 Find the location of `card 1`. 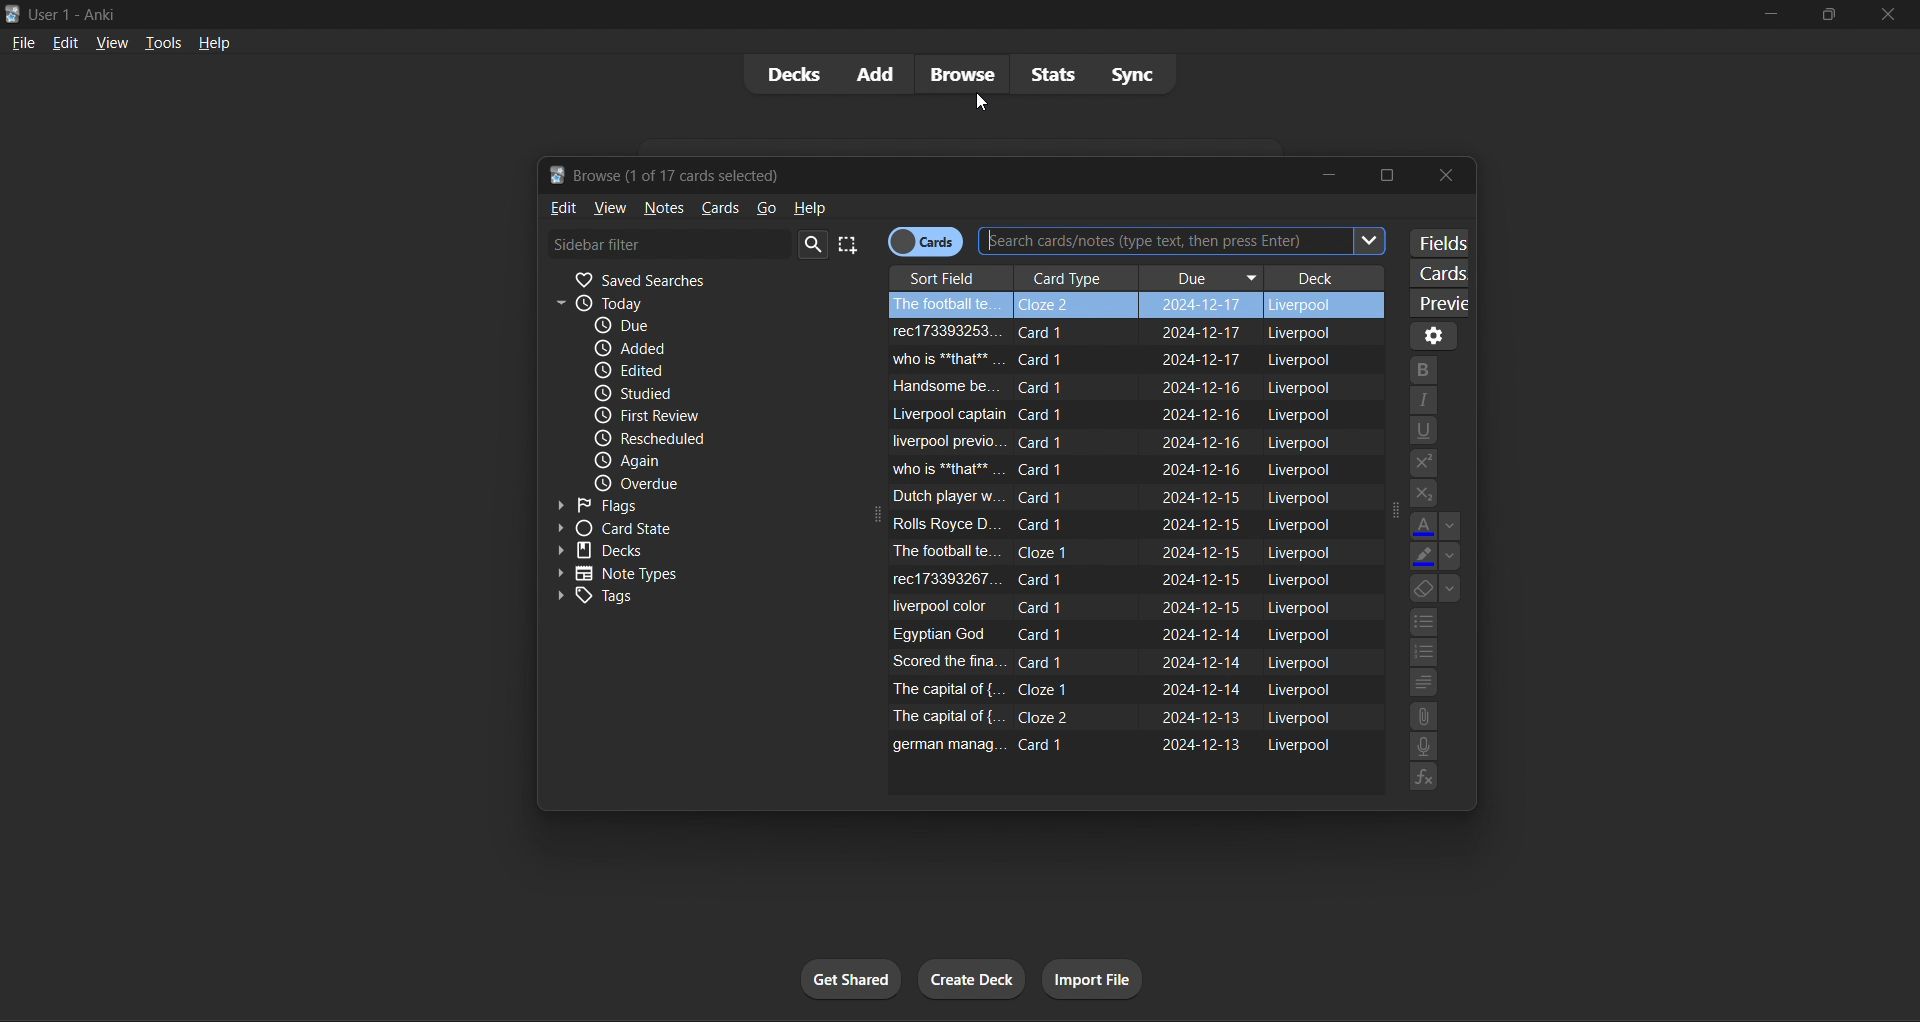

card 1 is located at coordinates (1054, 745).